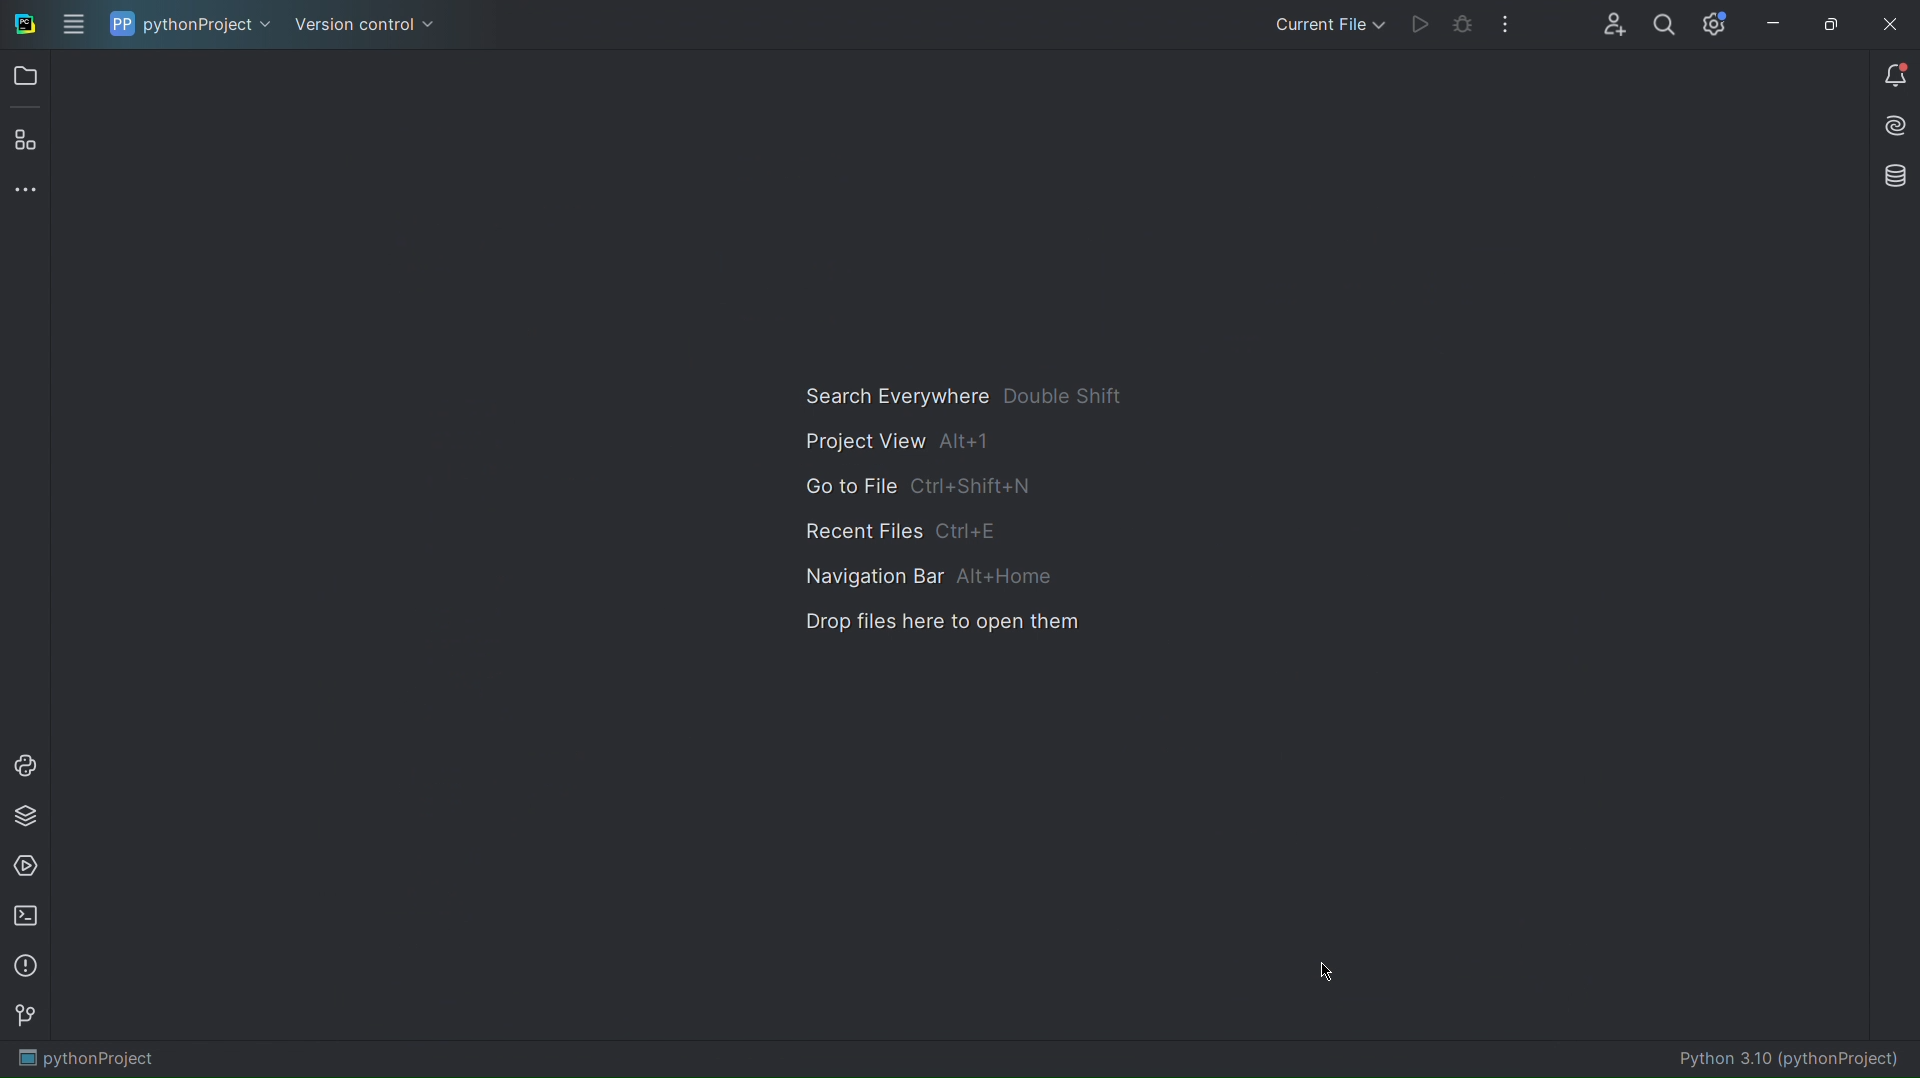  I want to click on Account, so click(1622, 25).